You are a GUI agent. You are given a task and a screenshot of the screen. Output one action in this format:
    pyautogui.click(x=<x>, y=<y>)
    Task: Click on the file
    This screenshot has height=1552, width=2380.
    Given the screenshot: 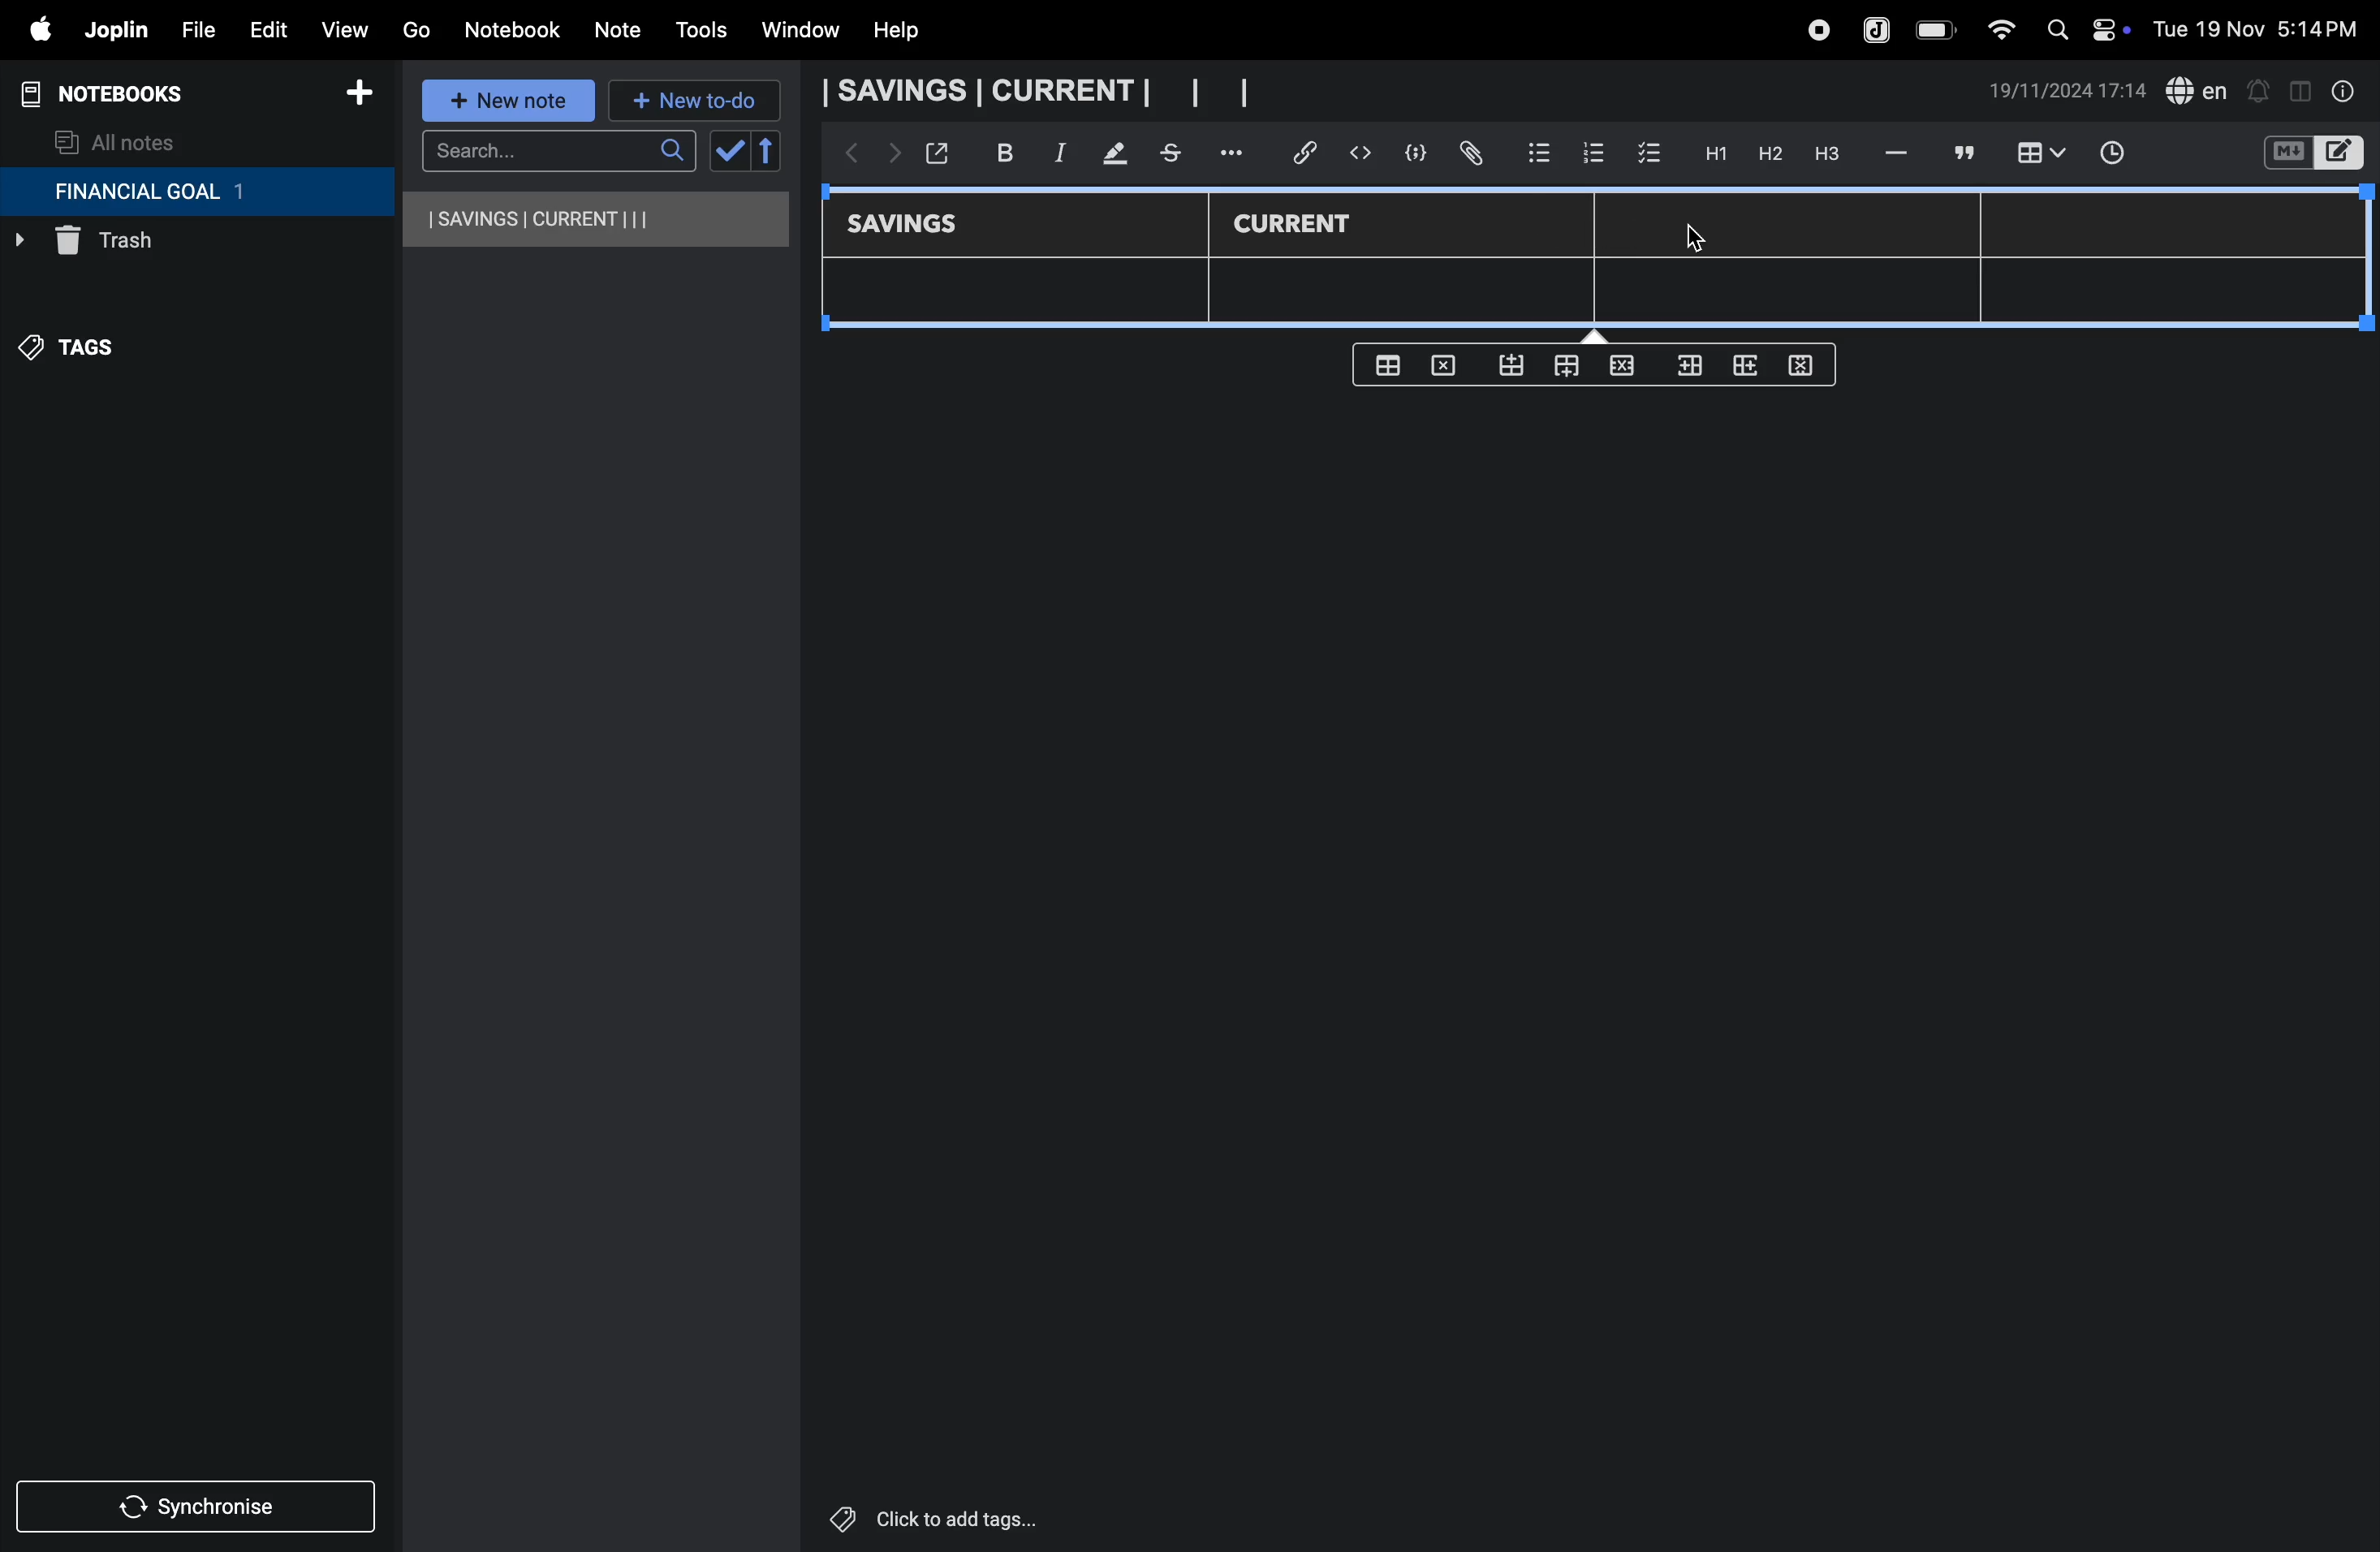 What is the action you would take?
    pyautogui.click(x=191, y=27)
    